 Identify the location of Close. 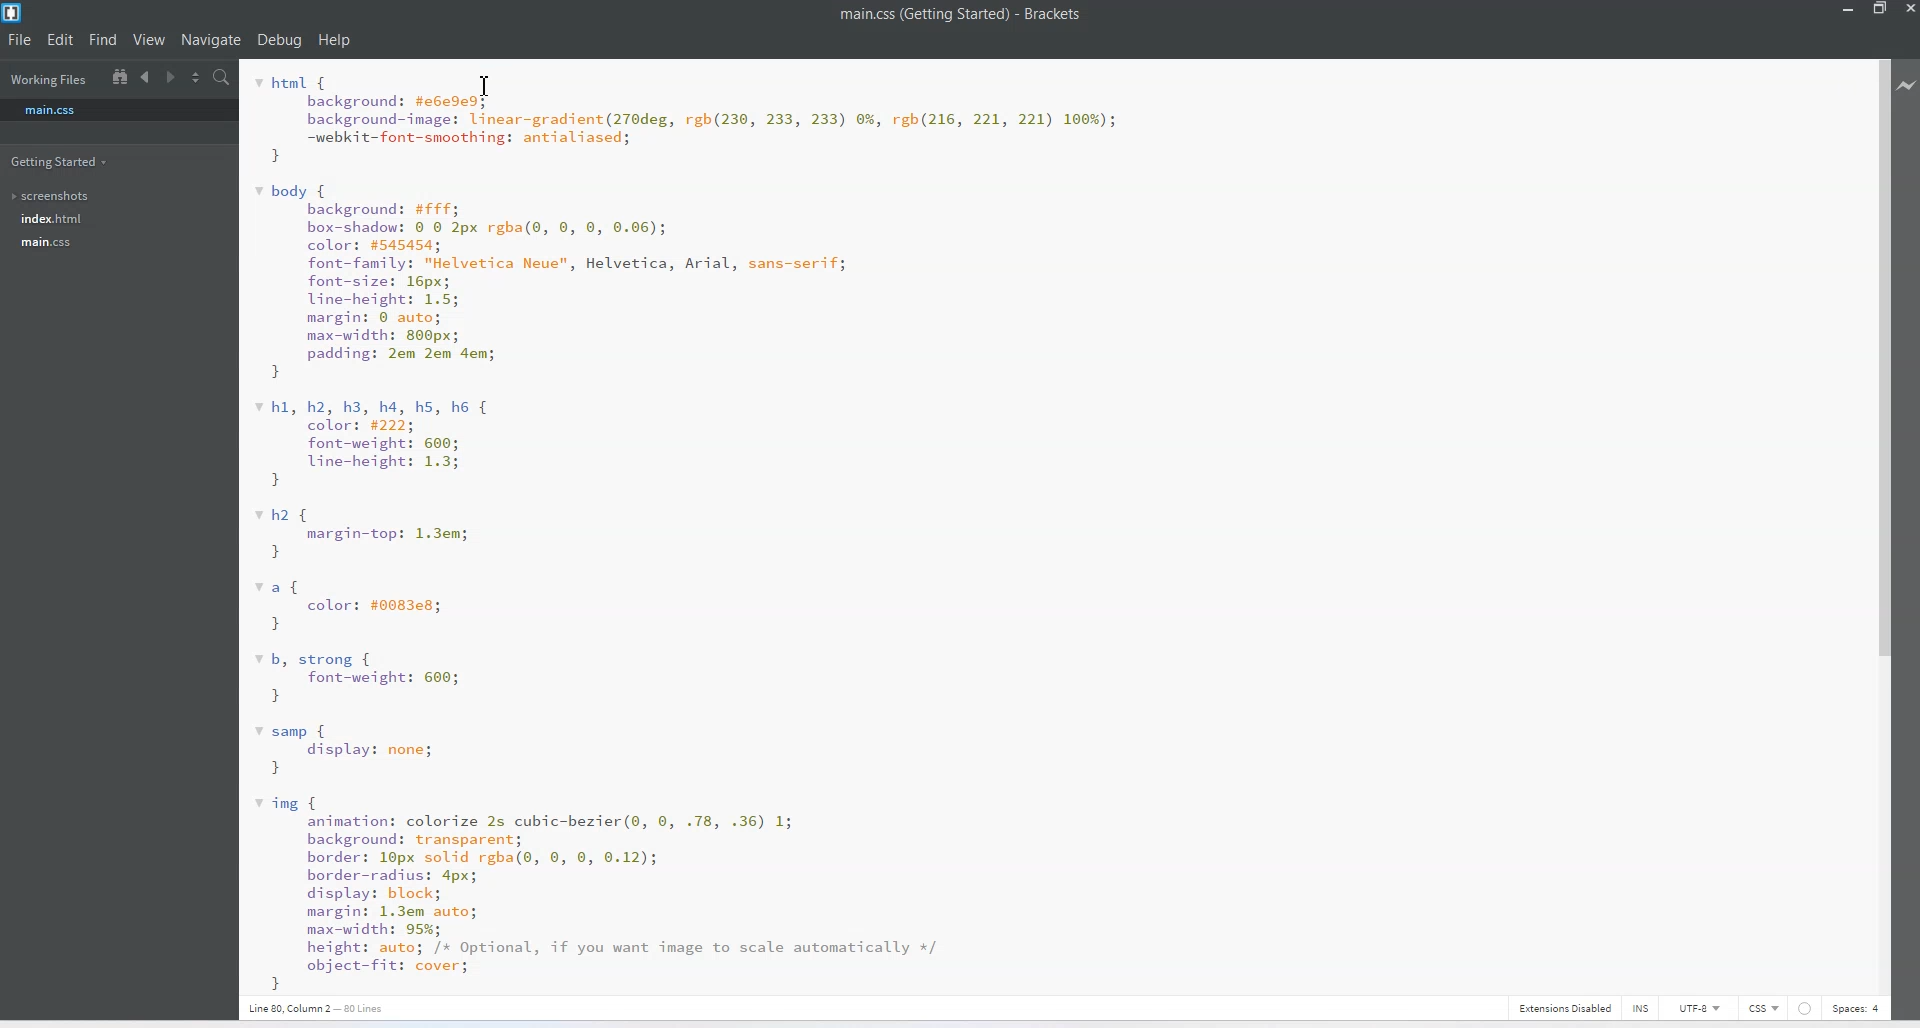
(1908, 10).